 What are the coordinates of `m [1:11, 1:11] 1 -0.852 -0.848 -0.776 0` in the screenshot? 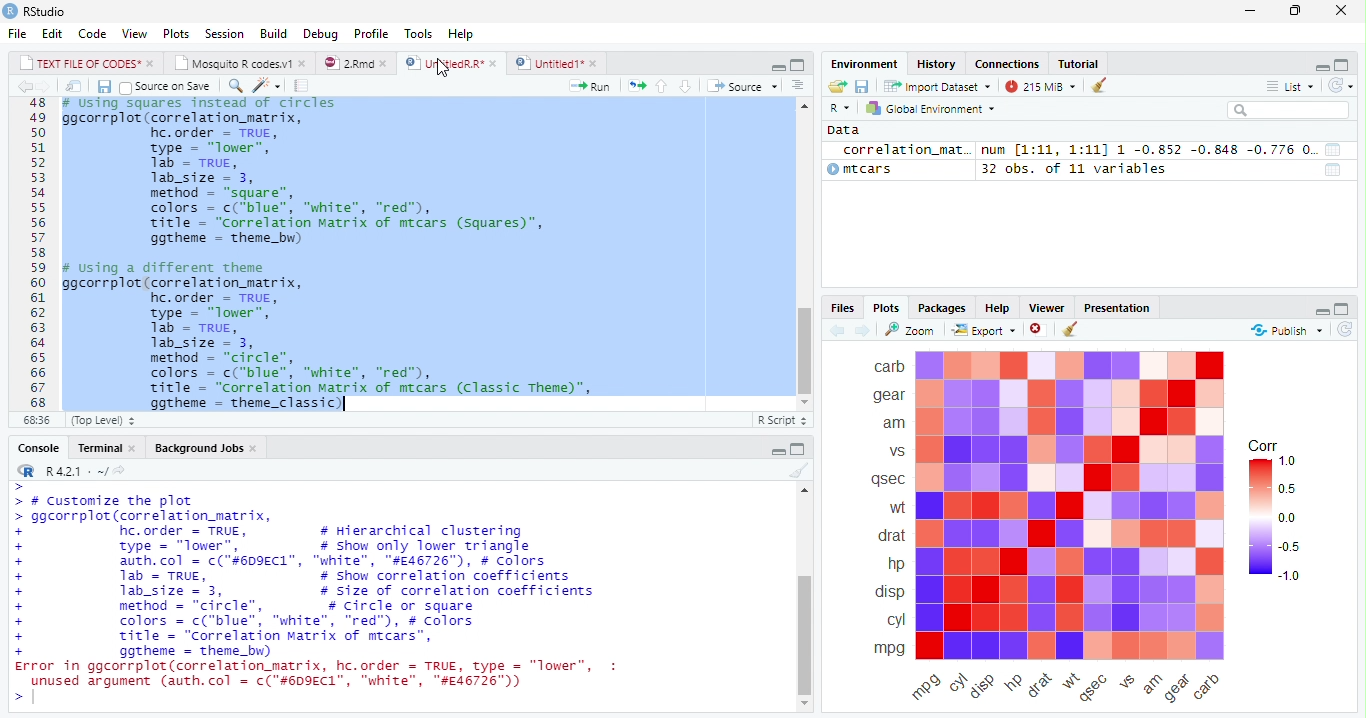 It's located at (1145, 150).